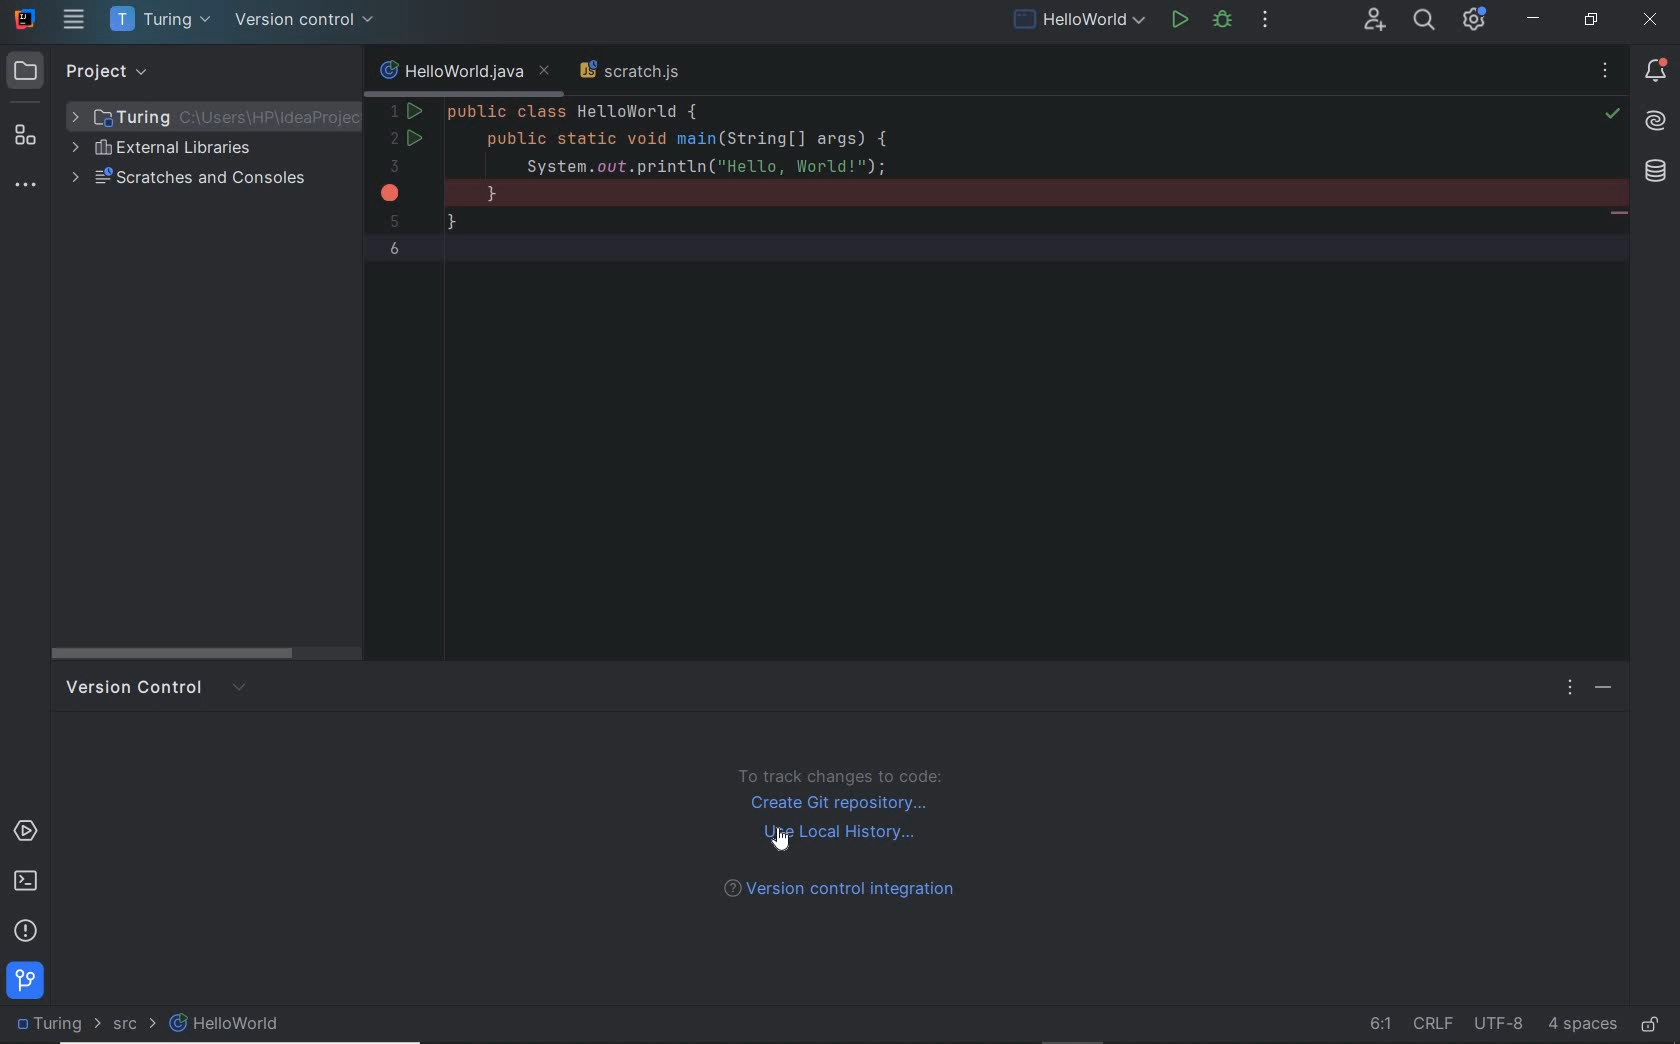 The image size is (1680, 1044). I want to click on file encoding, so click(1503, 1022).